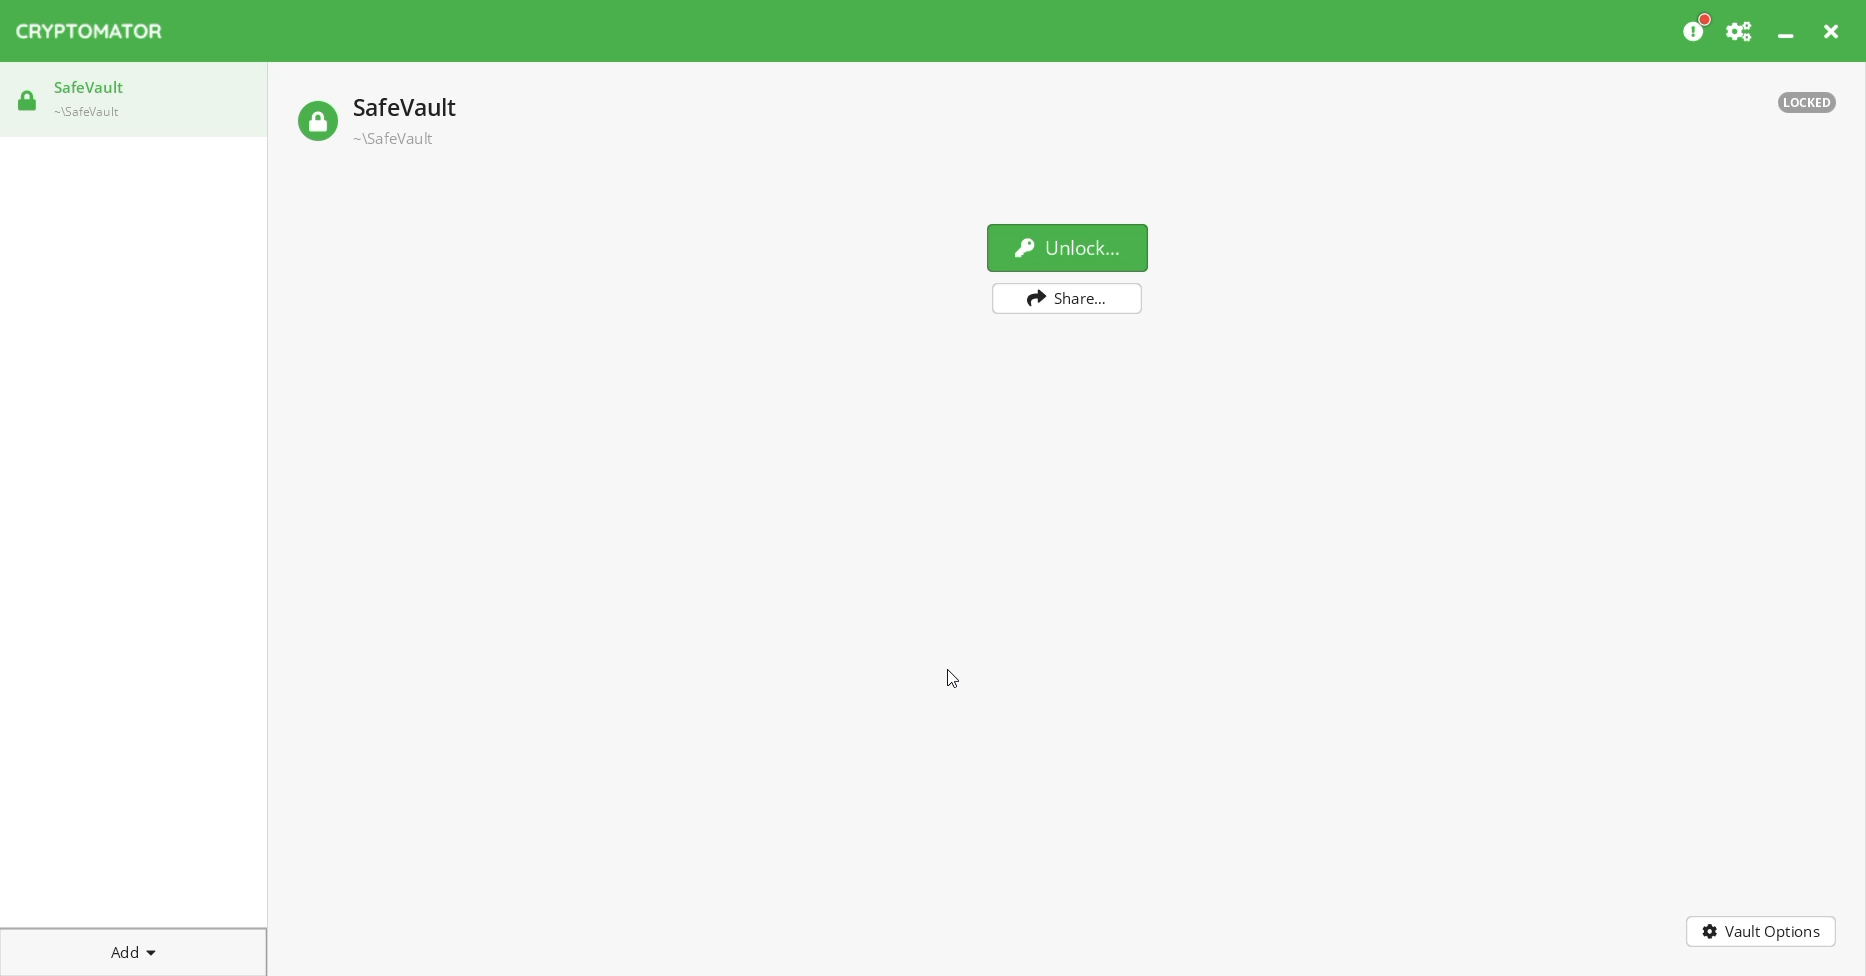 The image size is (1866, 976). I want to click on Safe vault, so click(379, 118).